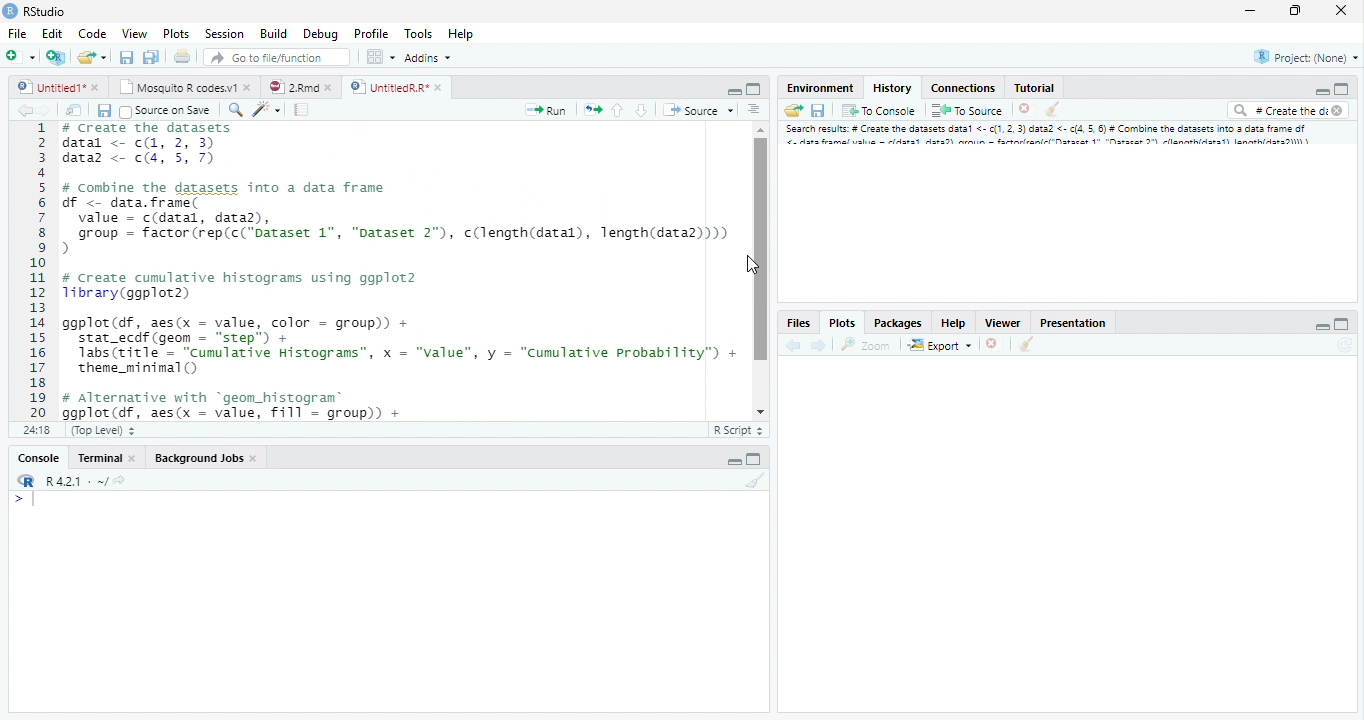 Image resolution: width=1364 pixels, height=720 pixels. I want to click on Edit, so click(53, 35).